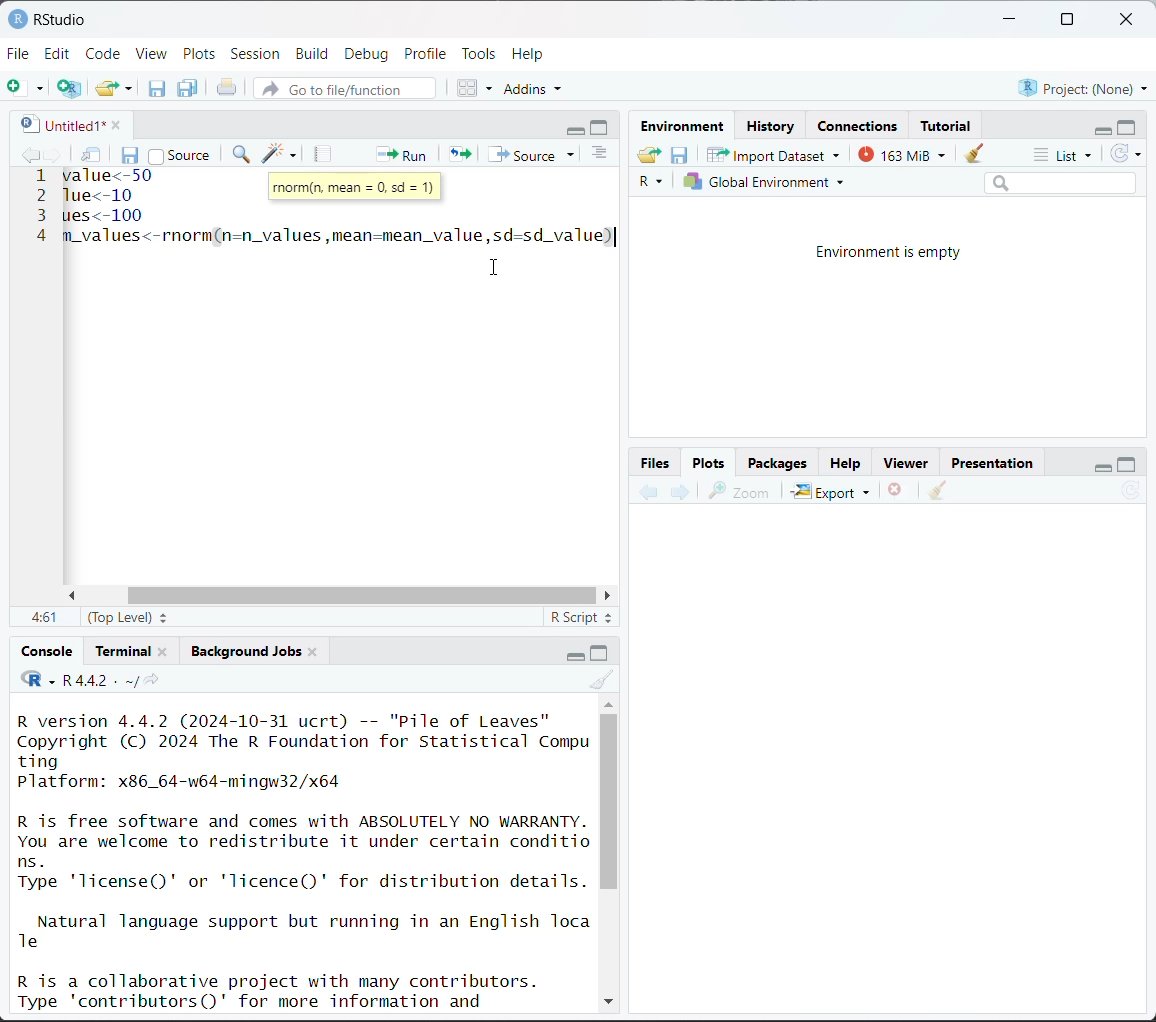  Describe the element at coordinates (107, 85) in the screenshot. I see `open an existing file` at that location.